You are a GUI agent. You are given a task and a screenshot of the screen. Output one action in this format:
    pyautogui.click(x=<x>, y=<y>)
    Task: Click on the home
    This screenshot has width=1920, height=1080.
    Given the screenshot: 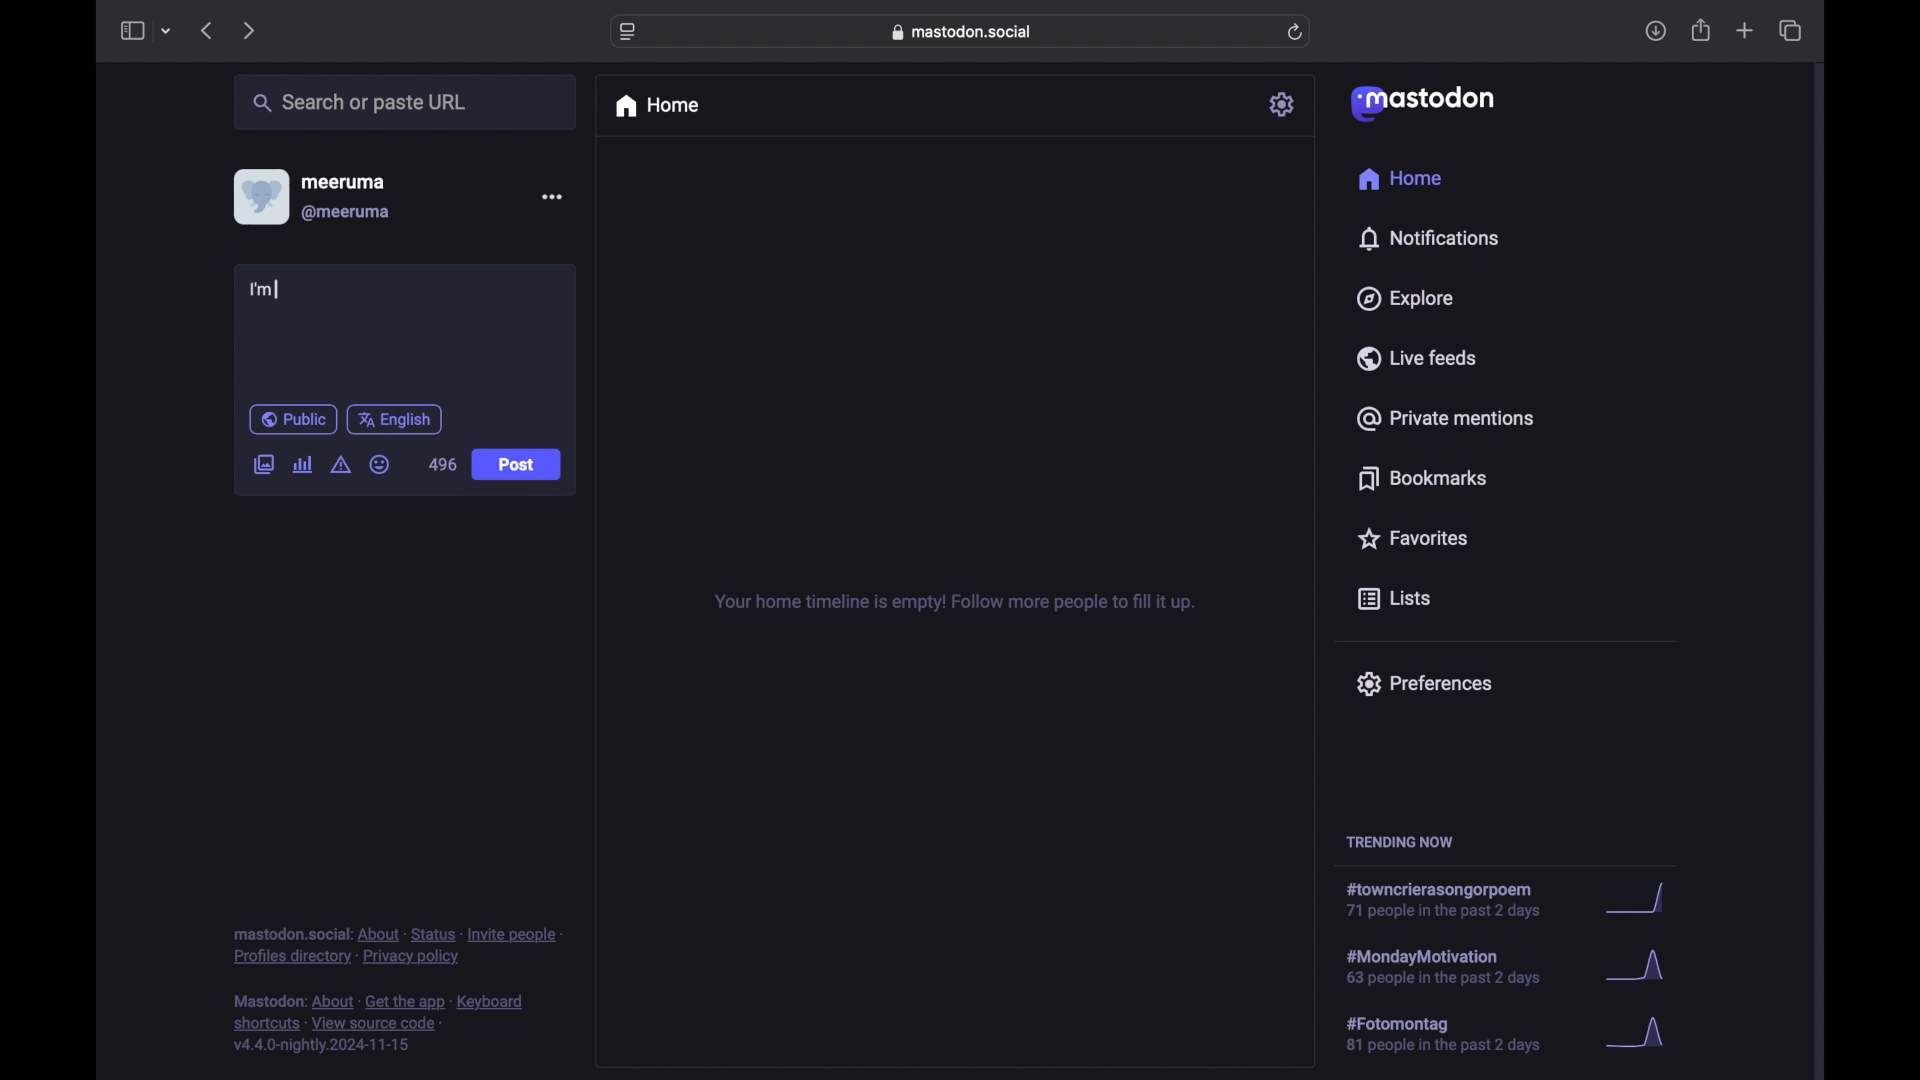 What is the action you would take?
    pyautogui.click(x=656, y=106)
    